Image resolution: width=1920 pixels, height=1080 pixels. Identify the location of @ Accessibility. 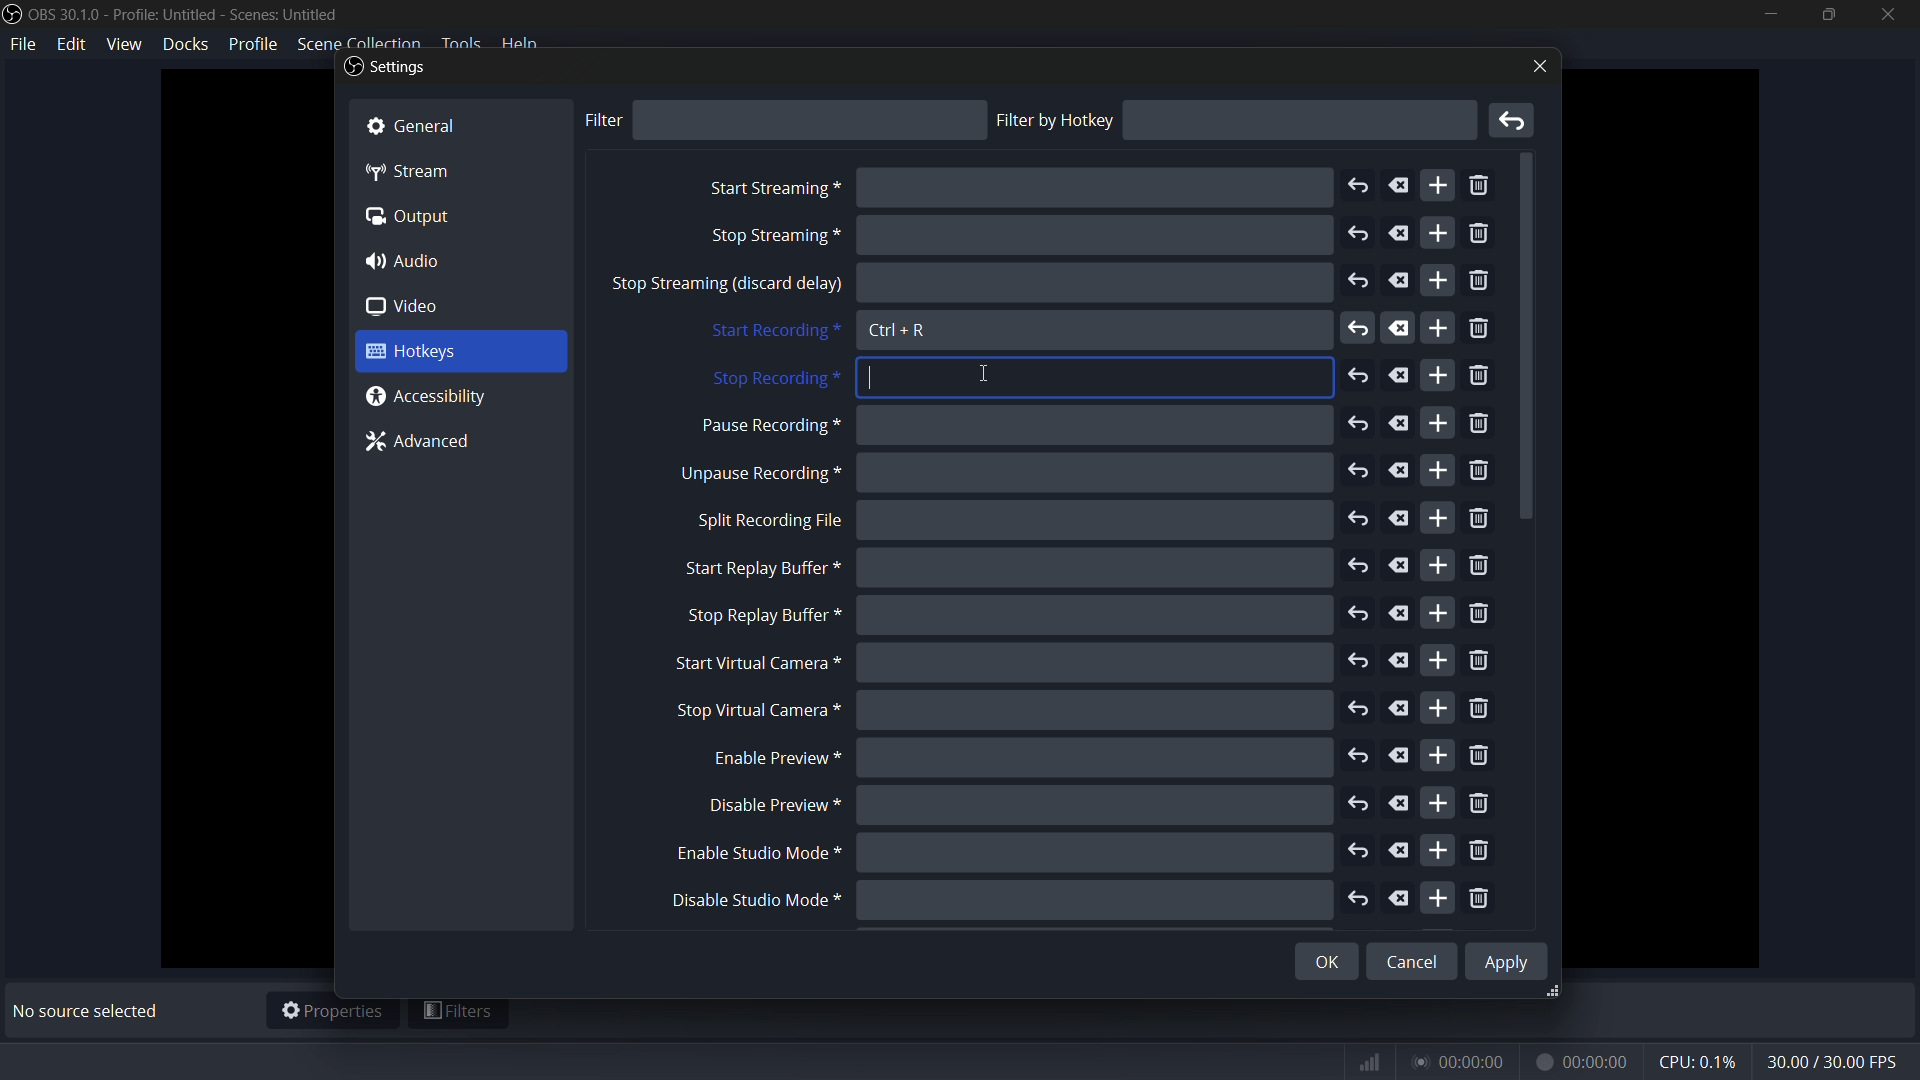
(435, 397).